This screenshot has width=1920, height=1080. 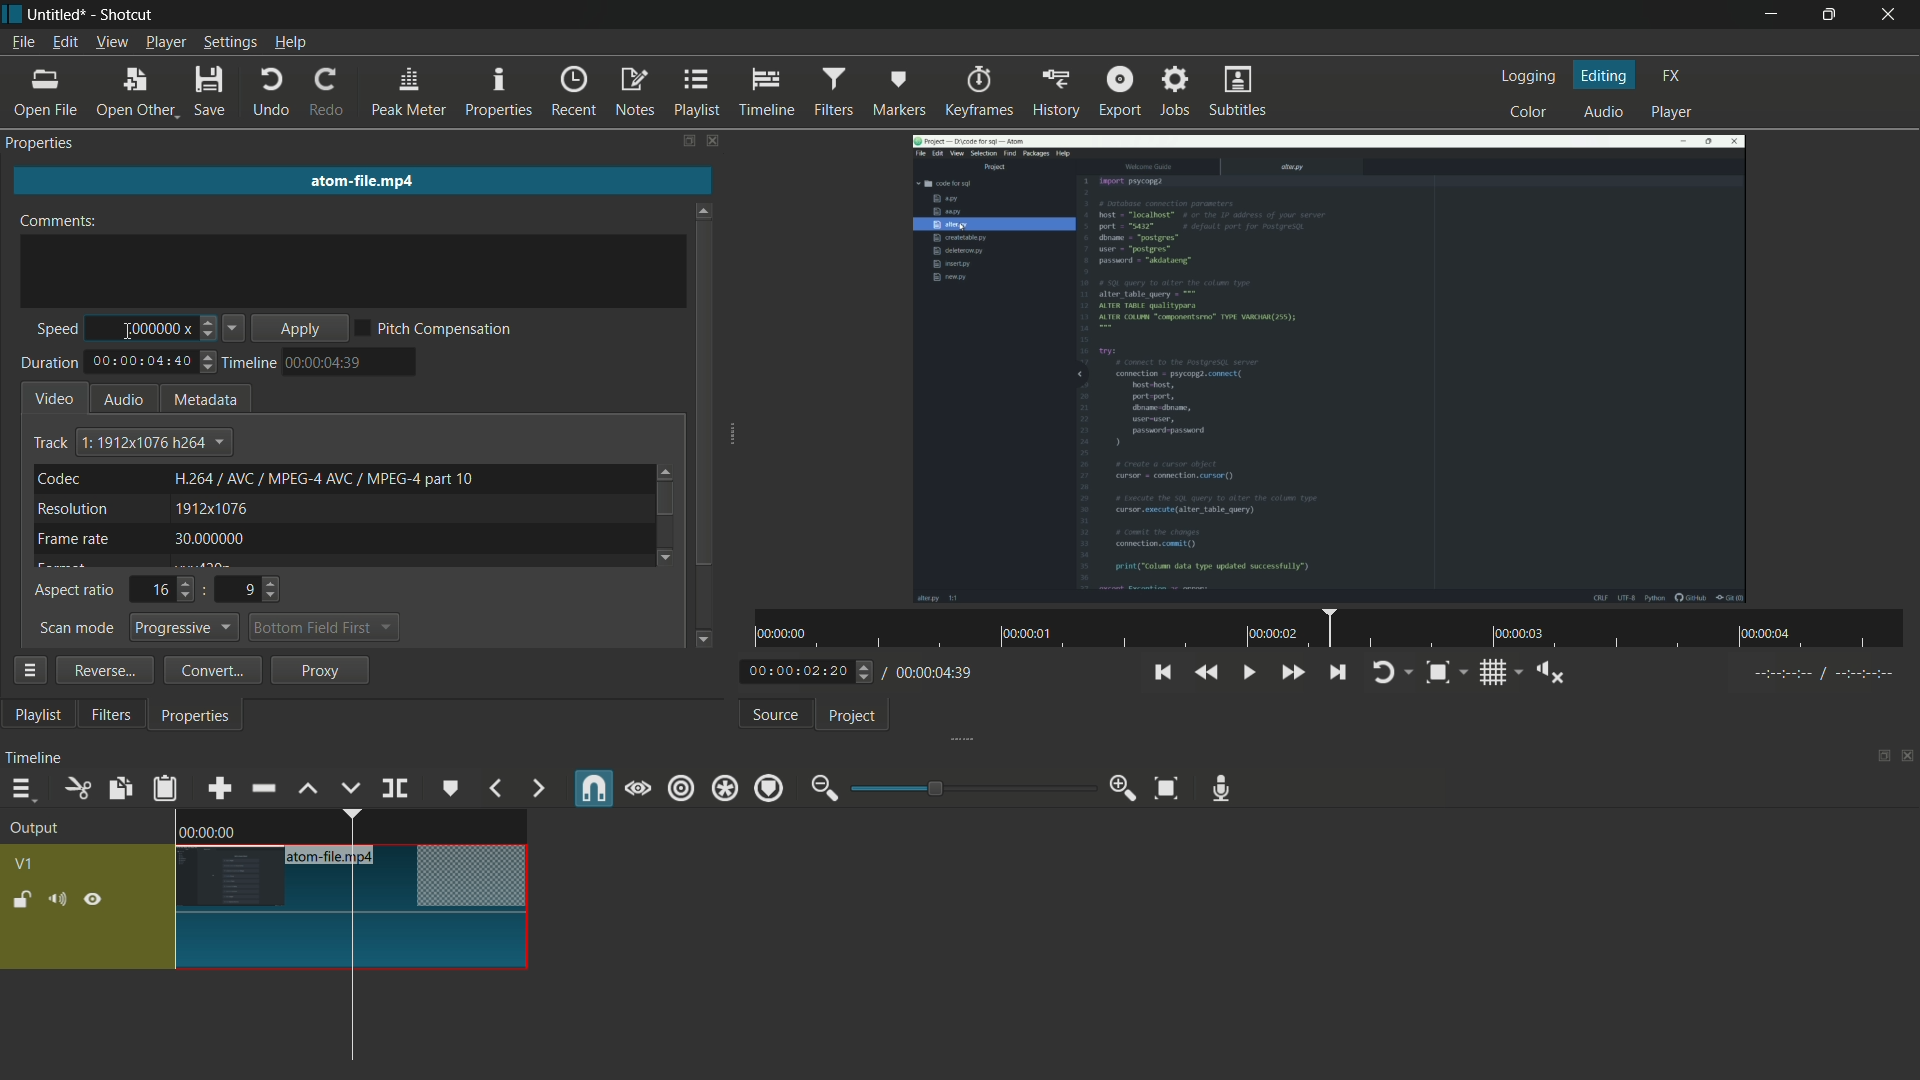 I want to click on toggle grid, so click(x=1492, y=673).